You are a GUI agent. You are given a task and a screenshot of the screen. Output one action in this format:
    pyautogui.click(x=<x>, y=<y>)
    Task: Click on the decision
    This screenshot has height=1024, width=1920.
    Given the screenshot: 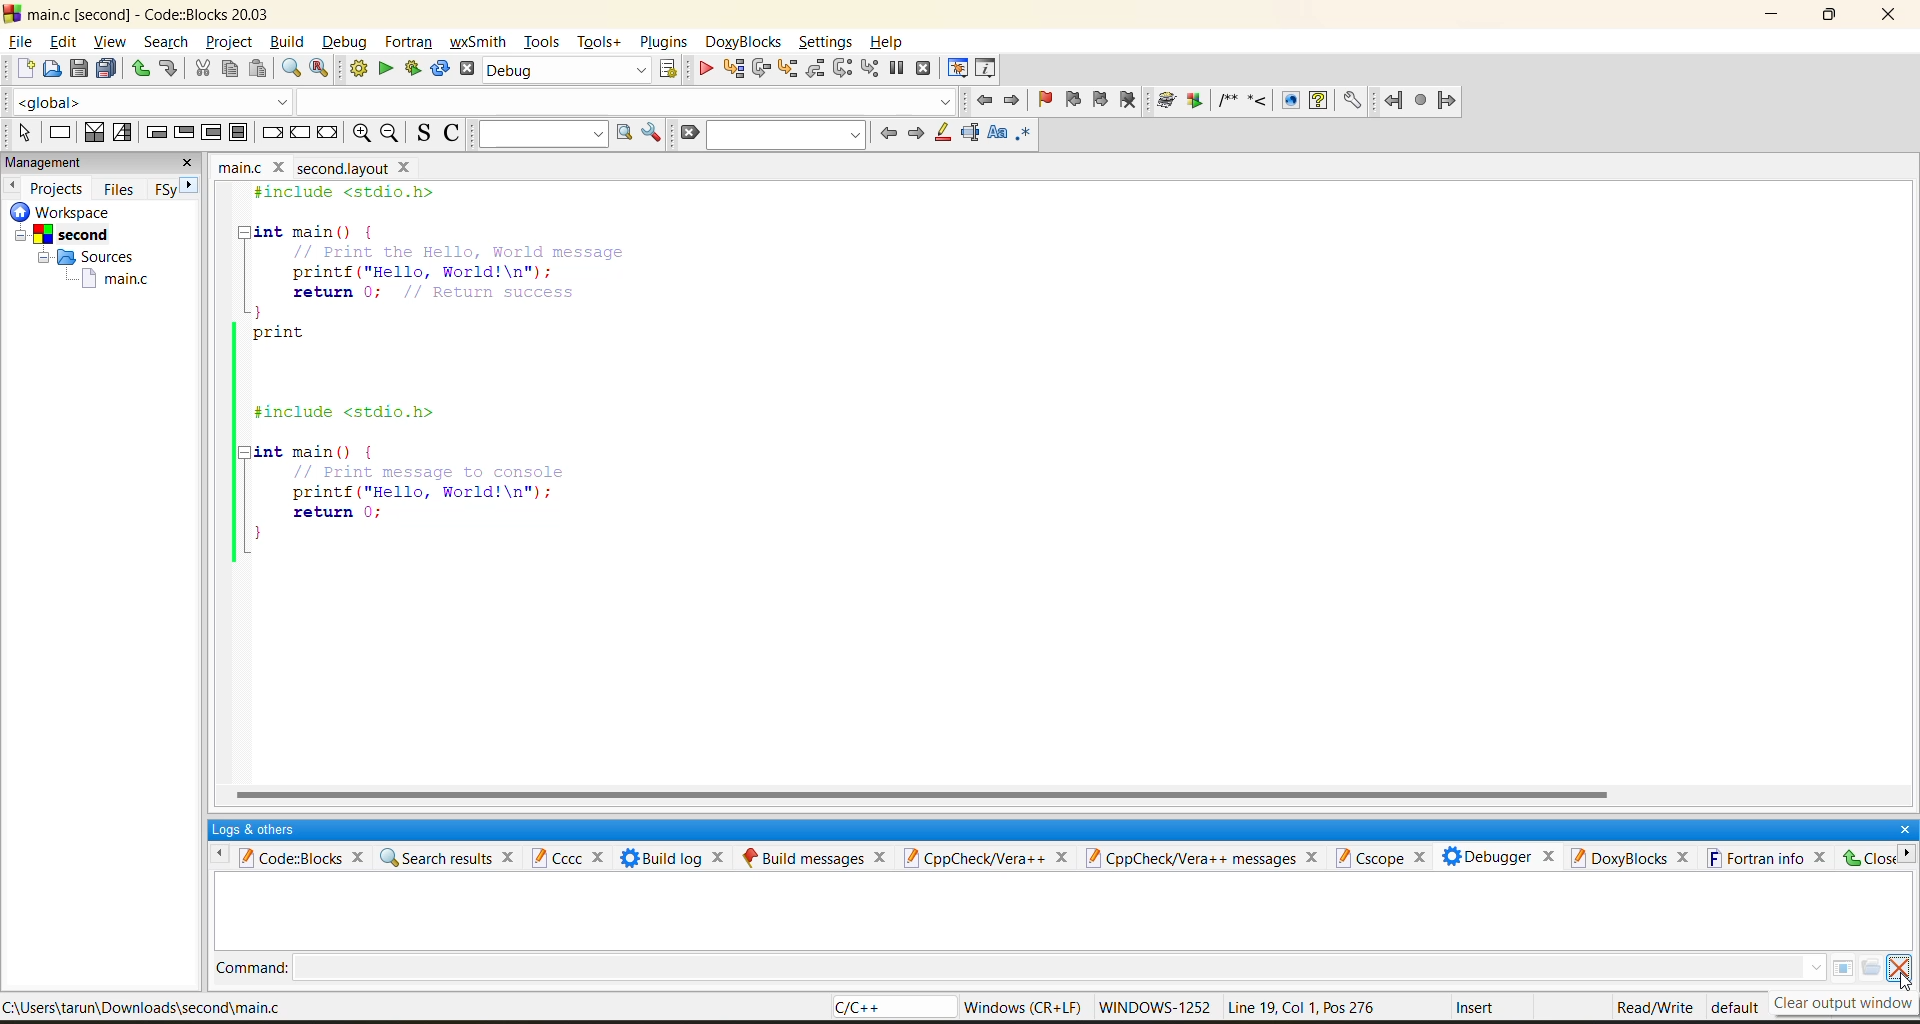 What is the action you would take?
    pyautogui.click(x=91, y=132)
    